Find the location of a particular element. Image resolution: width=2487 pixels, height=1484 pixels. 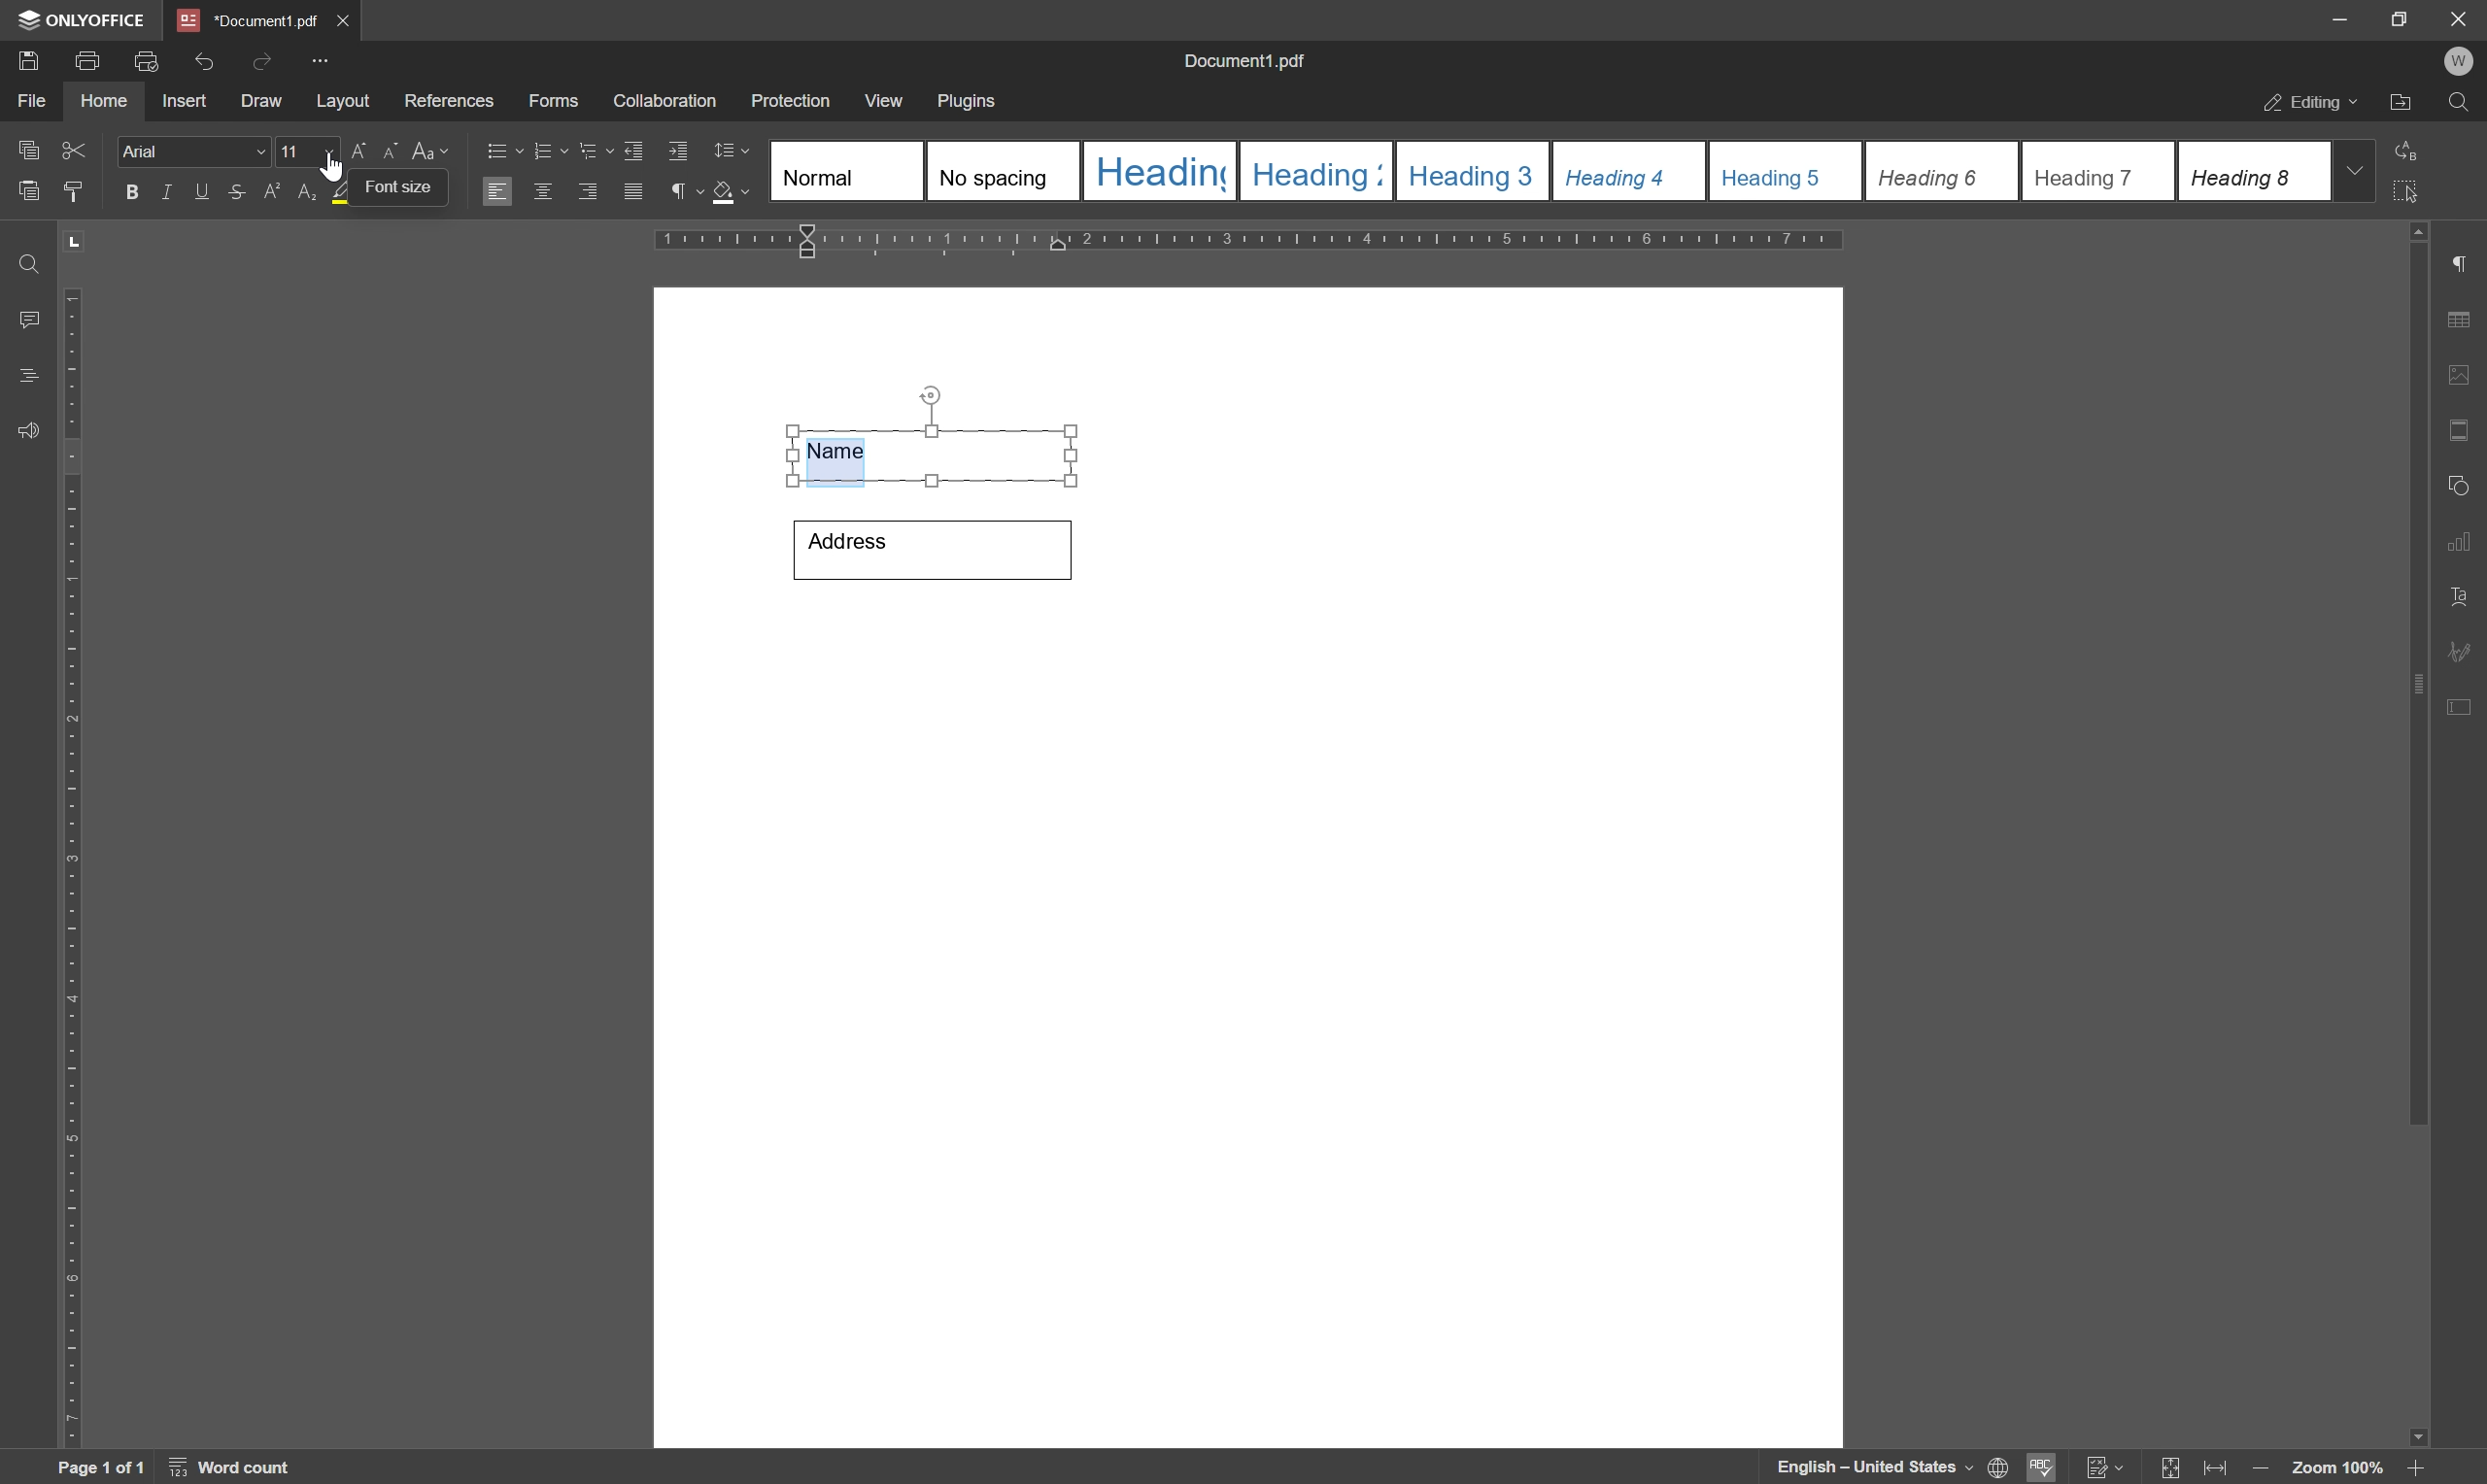

font size is located at coordinates (397, 187).